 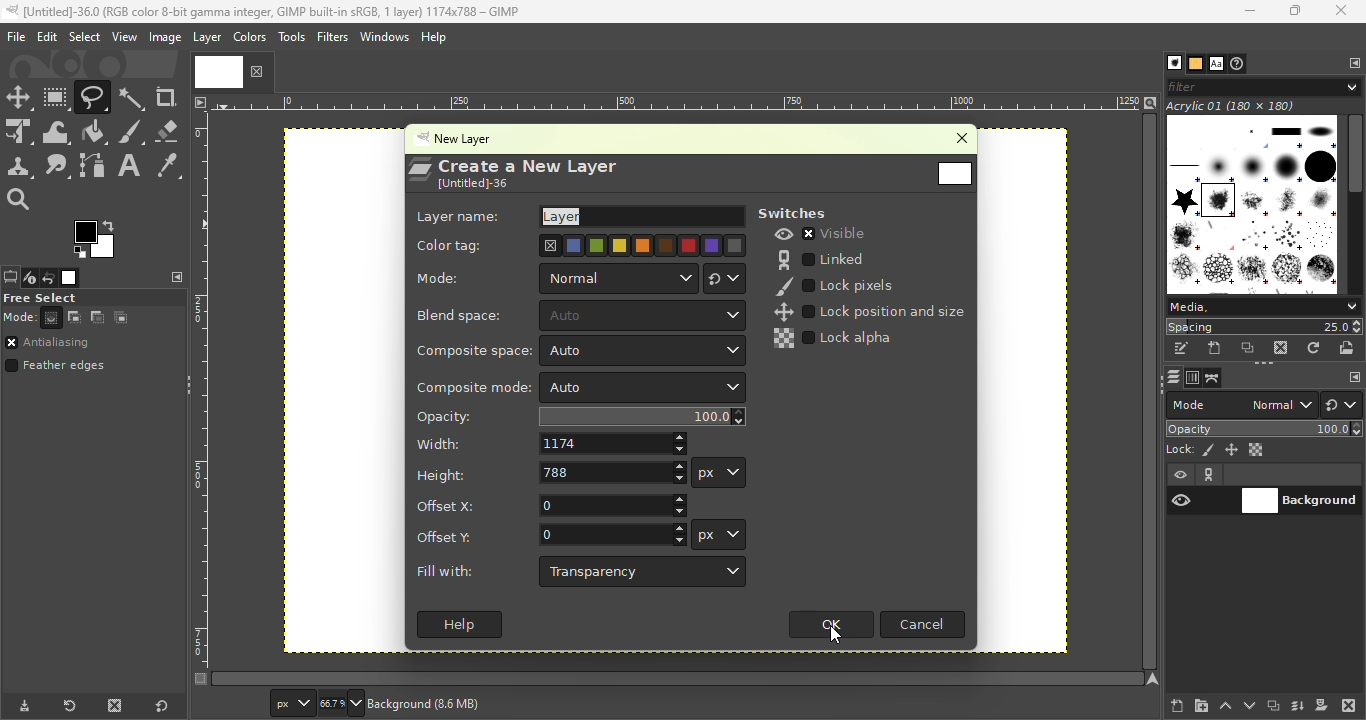 What do you see at coordinates (1231, 450) in the screenshot?
I see `Lock position and size` at bounding box center [1231, 450].